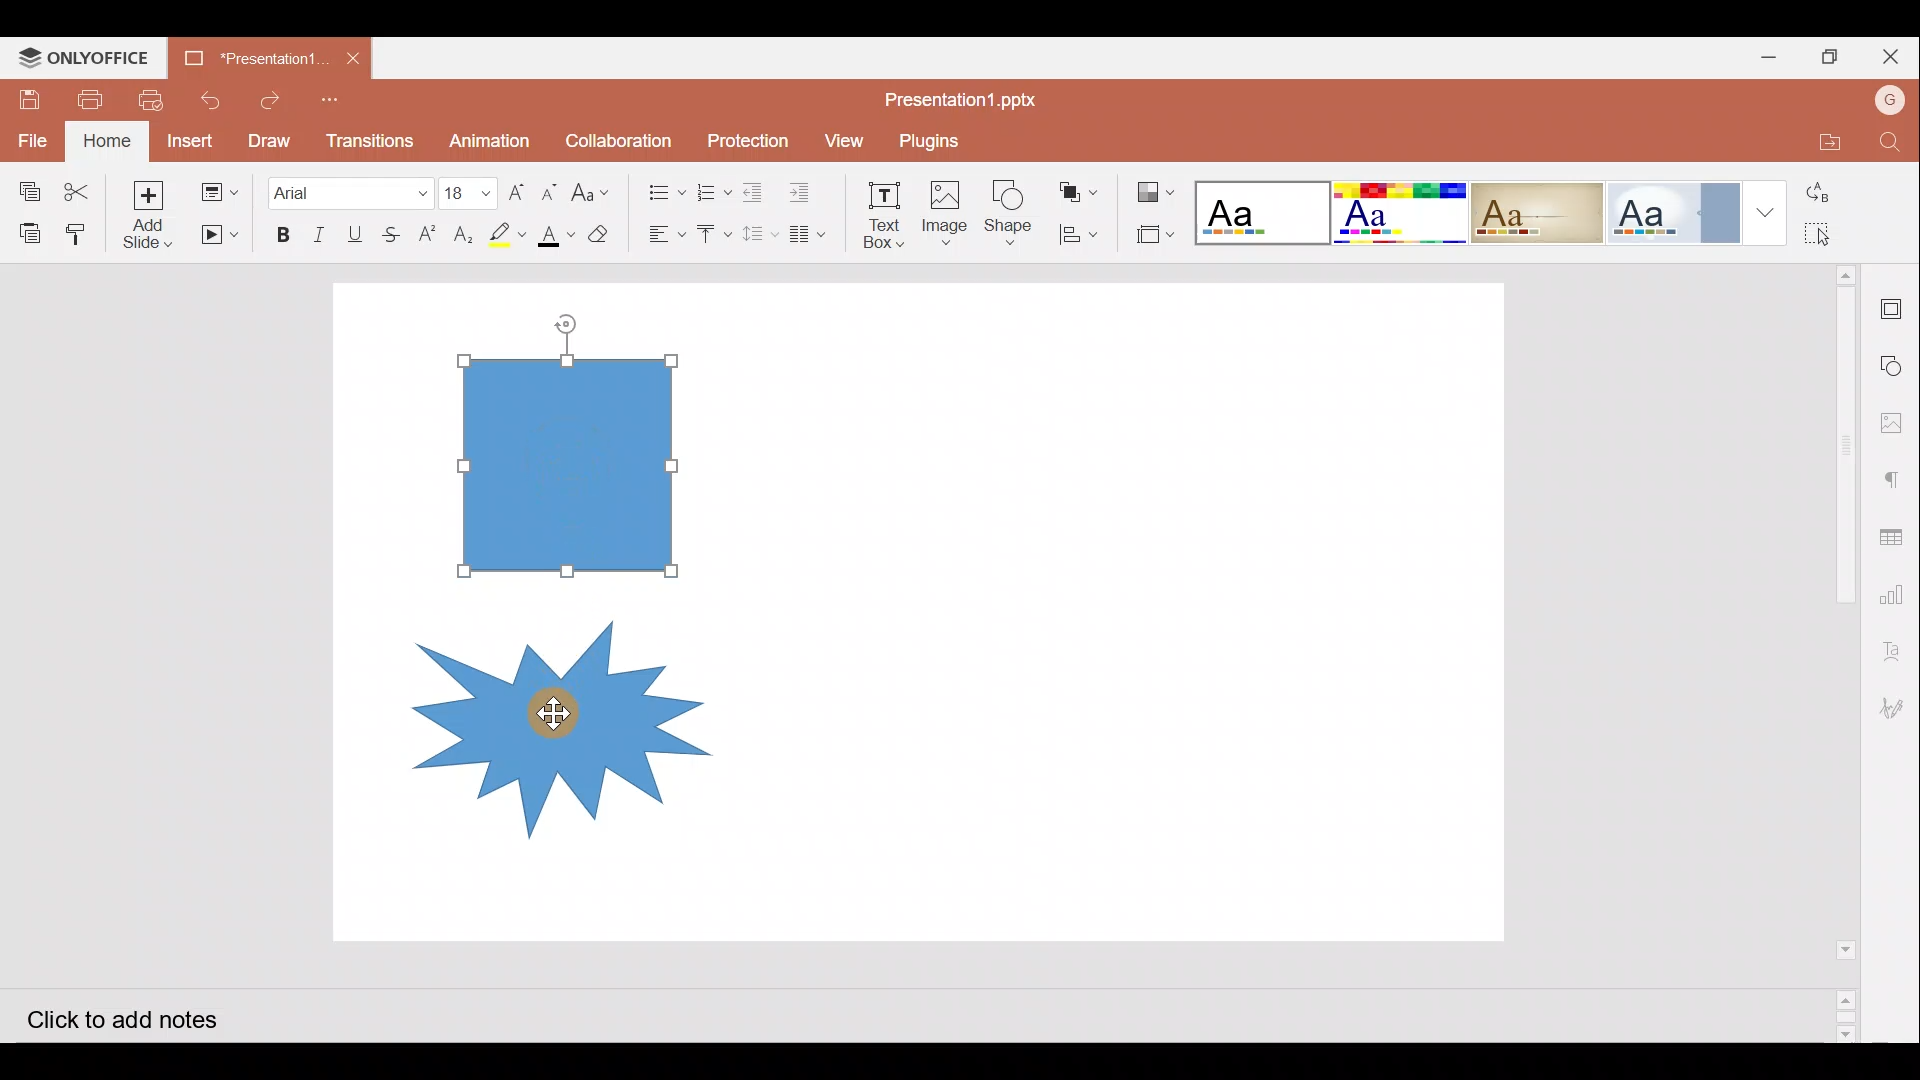 This screenshot has width=1920, height=1080. Describe the element at coordinates (1080, 186) in the screenshot. I see `Arrange shape` at that location.